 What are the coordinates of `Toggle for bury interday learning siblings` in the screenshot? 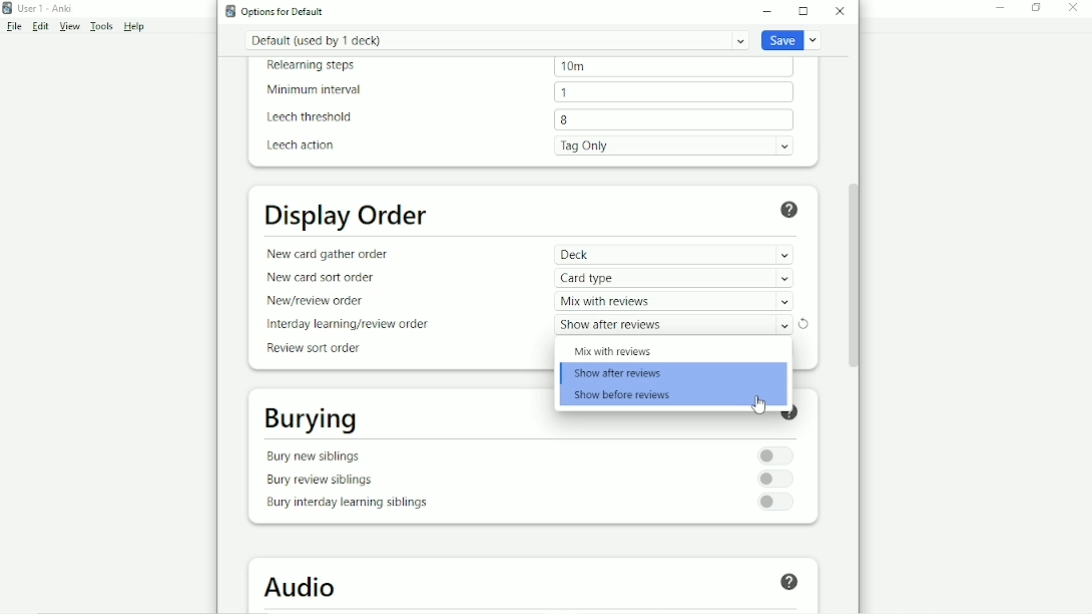 It's located at (776, 502).